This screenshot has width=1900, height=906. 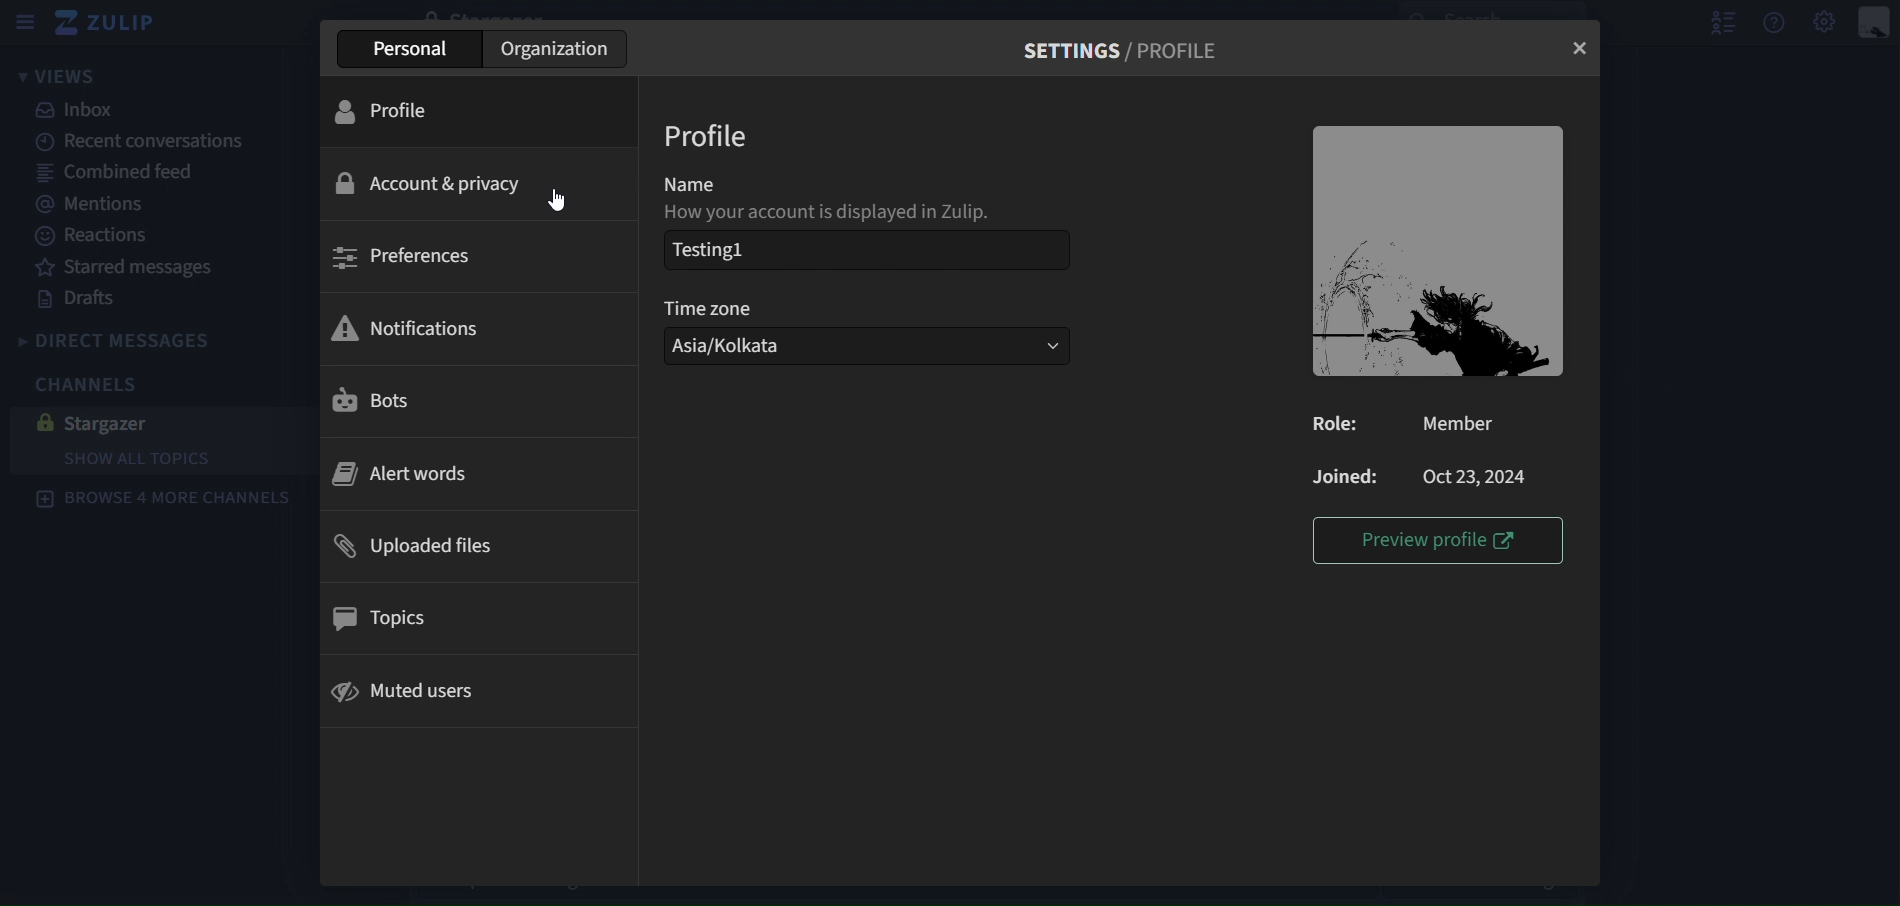 What do you see at coordinates (399, 257) in the screenshot?
I see `preferences` at bounding box center [399, 257].